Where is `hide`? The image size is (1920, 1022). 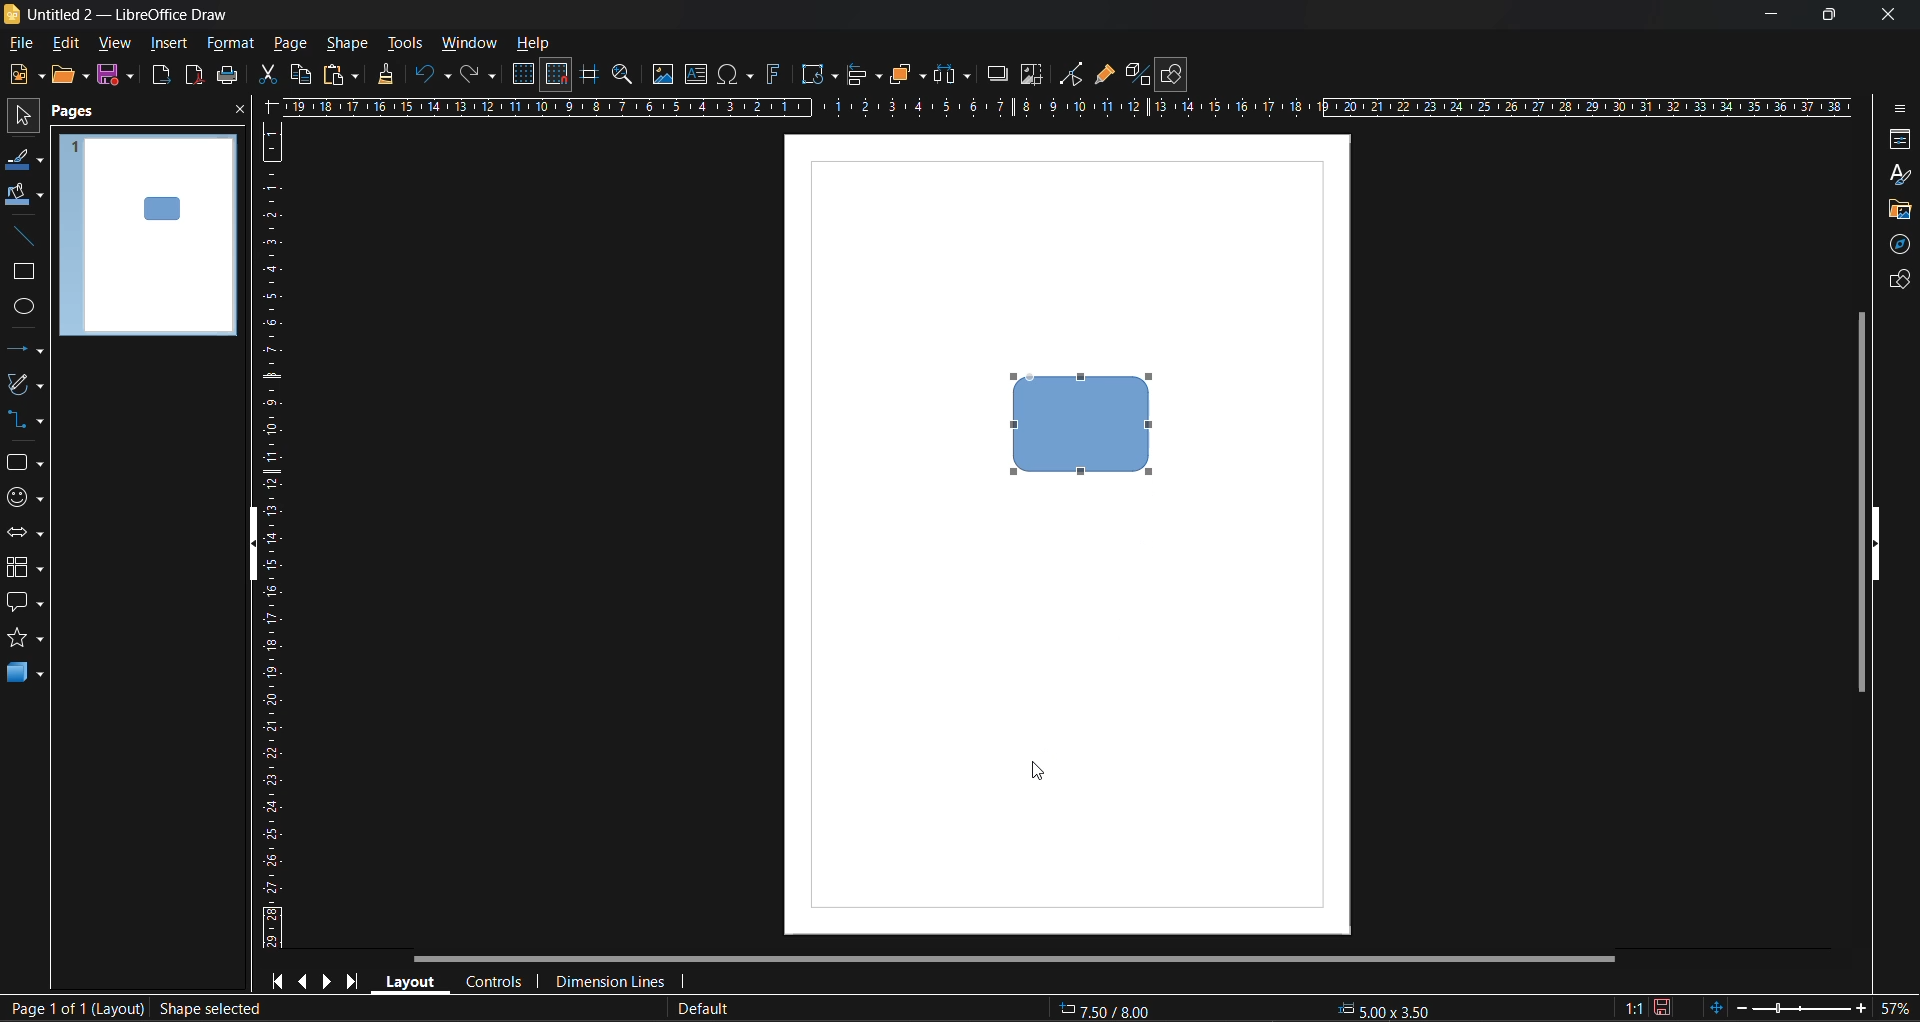 hide is located at coordinates (1876, 545).